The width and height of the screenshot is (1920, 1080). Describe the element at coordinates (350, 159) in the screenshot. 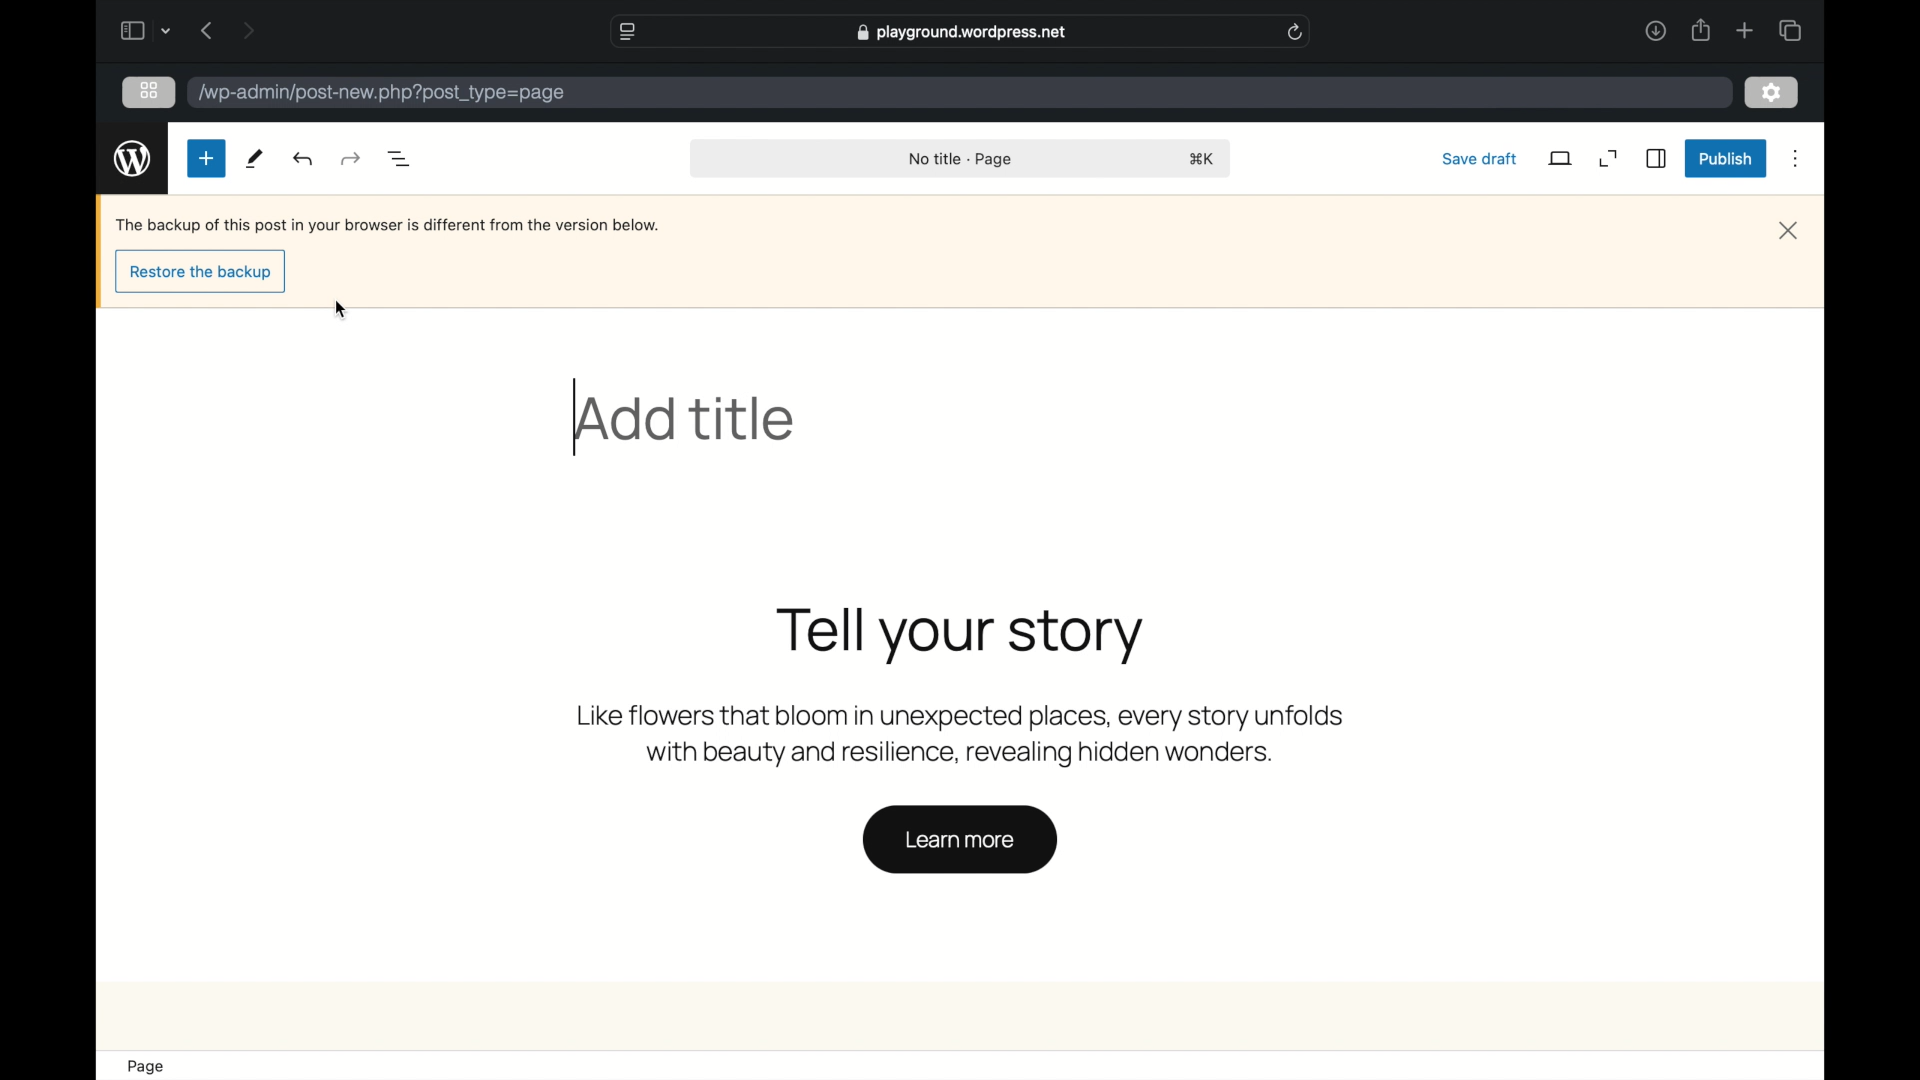

I see `undo` at that location.